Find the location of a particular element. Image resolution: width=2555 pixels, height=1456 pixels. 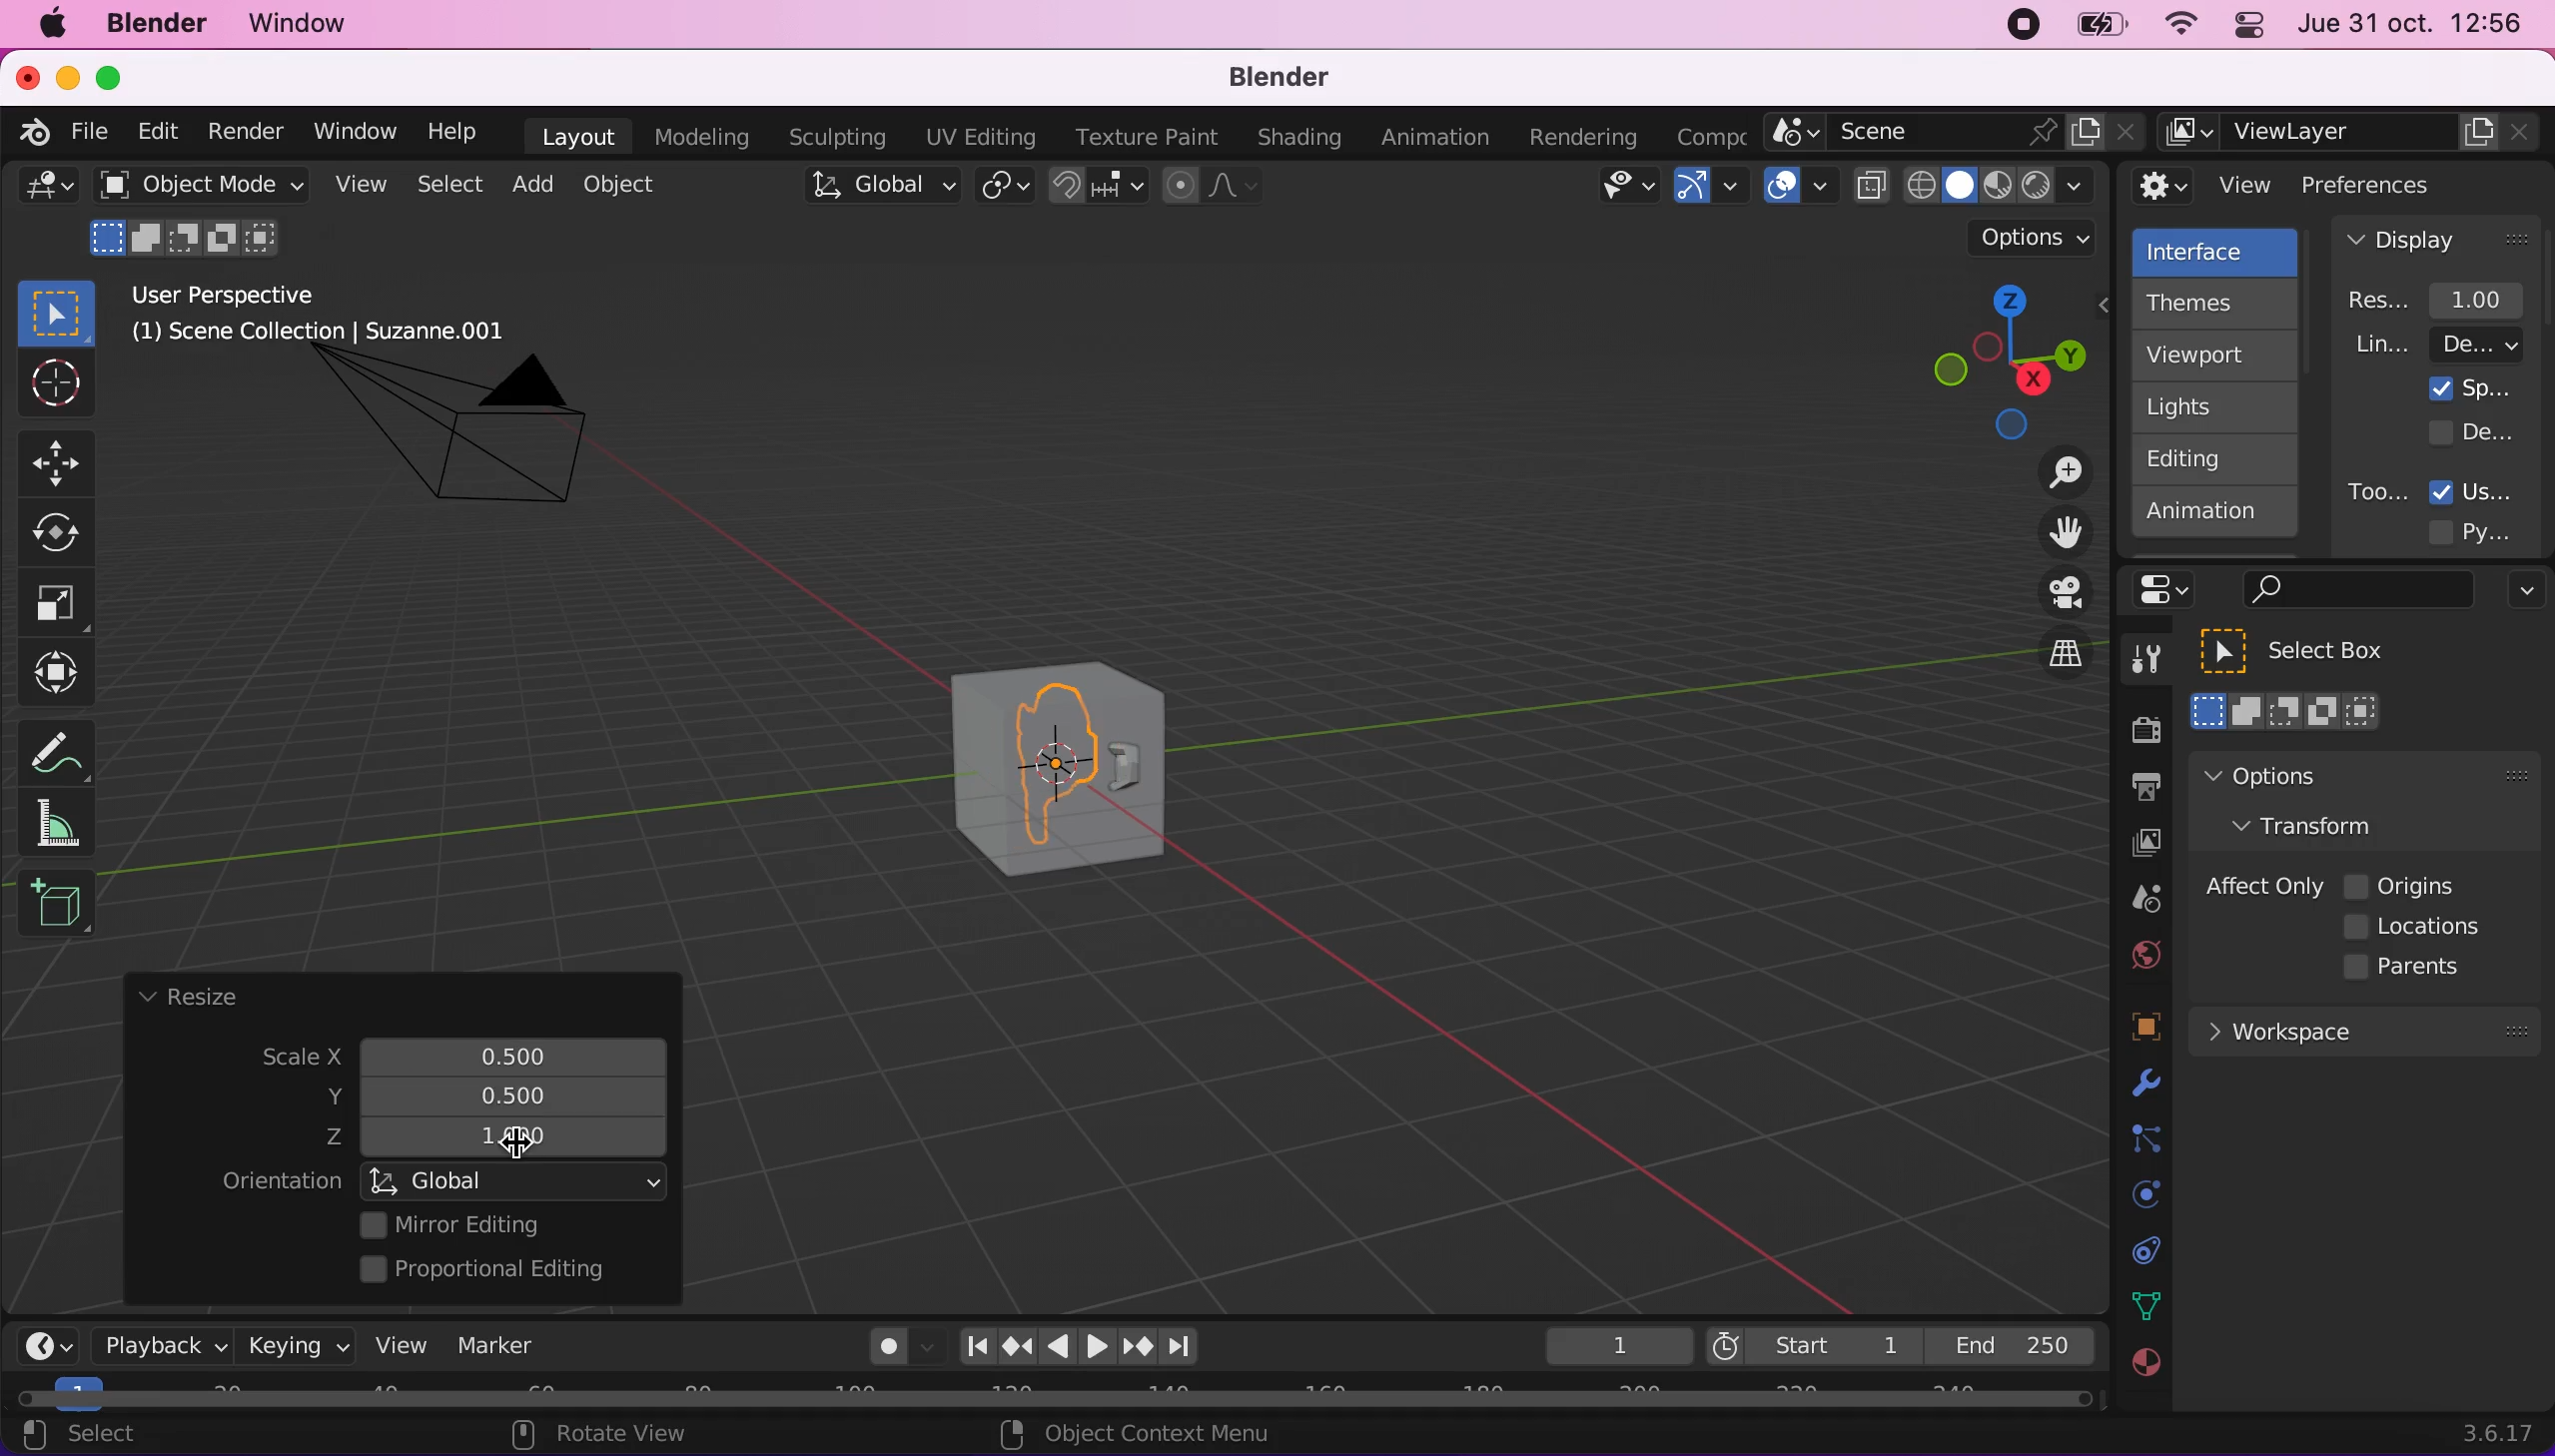

scale is located at coordinates (283, 1059).